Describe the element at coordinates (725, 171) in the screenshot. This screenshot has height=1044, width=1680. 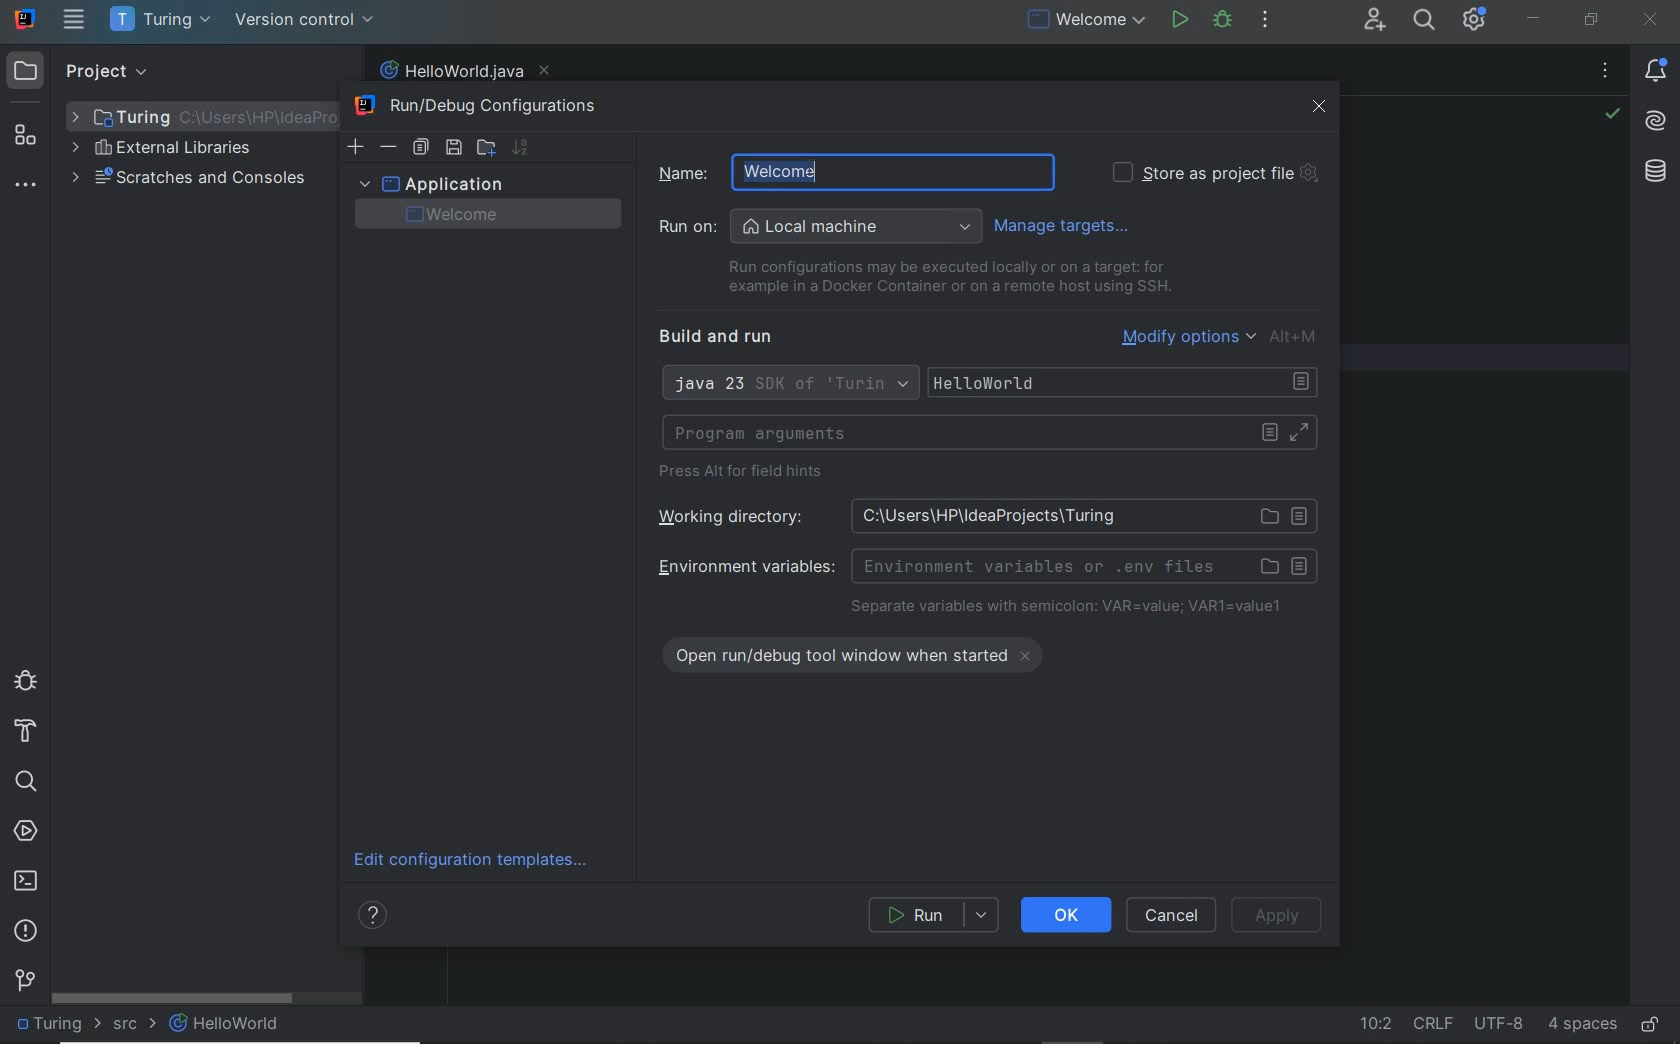
I see `Name` at that location.